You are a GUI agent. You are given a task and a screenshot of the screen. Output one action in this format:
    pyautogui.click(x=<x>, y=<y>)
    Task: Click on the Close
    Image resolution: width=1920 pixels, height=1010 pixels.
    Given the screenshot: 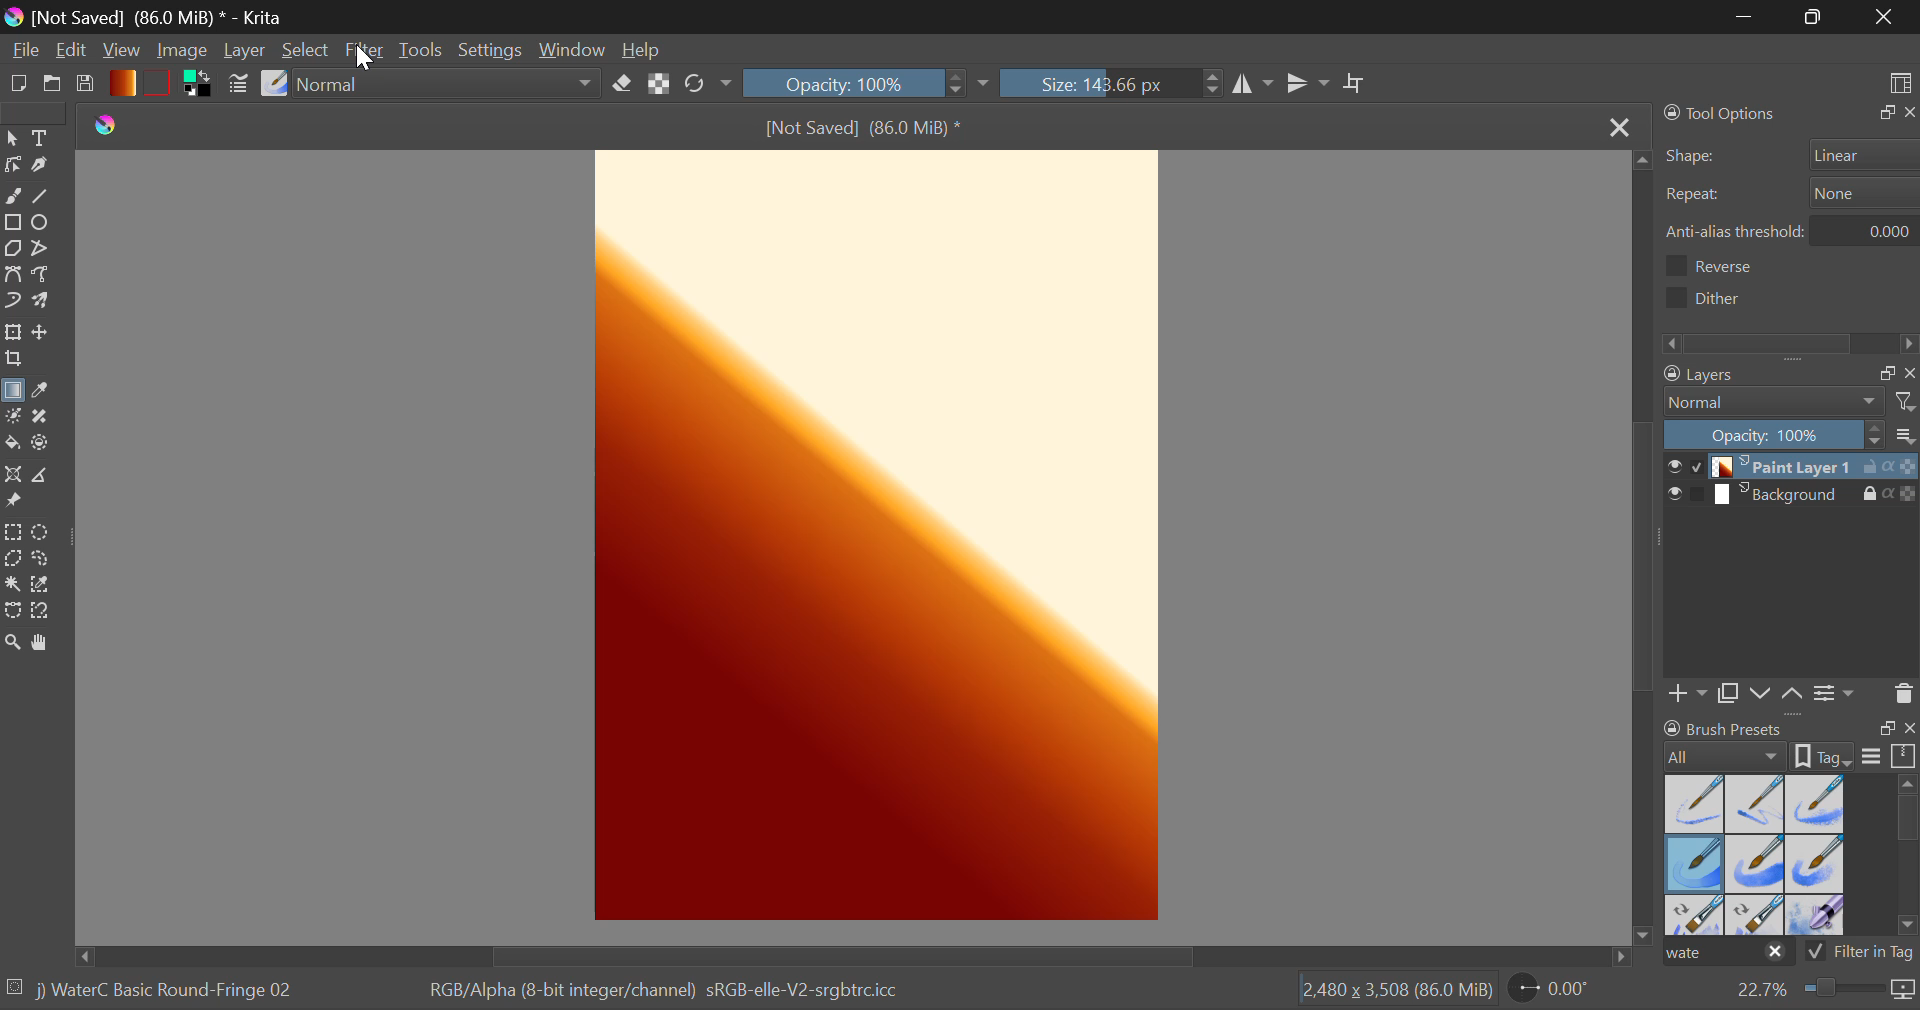 What is the action you would take?
    pyautogui.click(x=1885, y=17)
    